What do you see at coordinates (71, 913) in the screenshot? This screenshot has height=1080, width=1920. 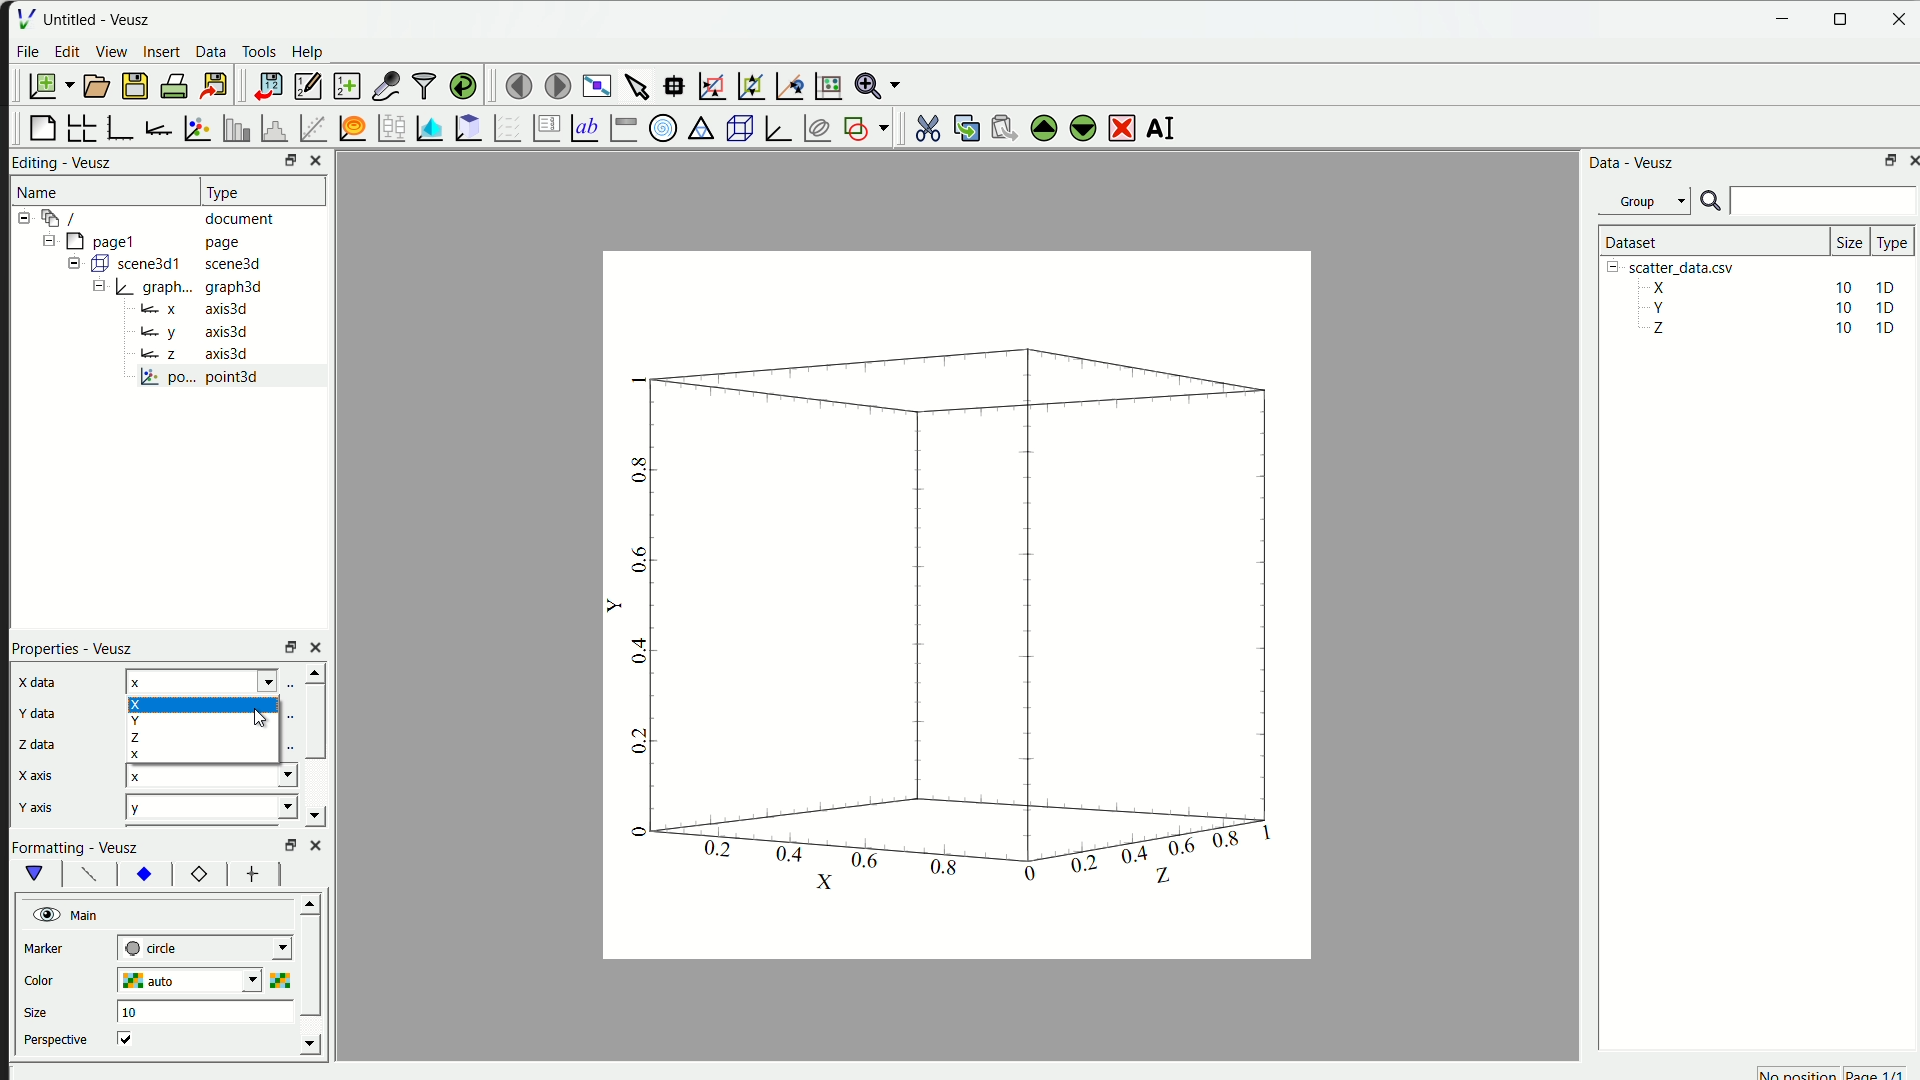 I see `Main` at bounding box center [71, 913].